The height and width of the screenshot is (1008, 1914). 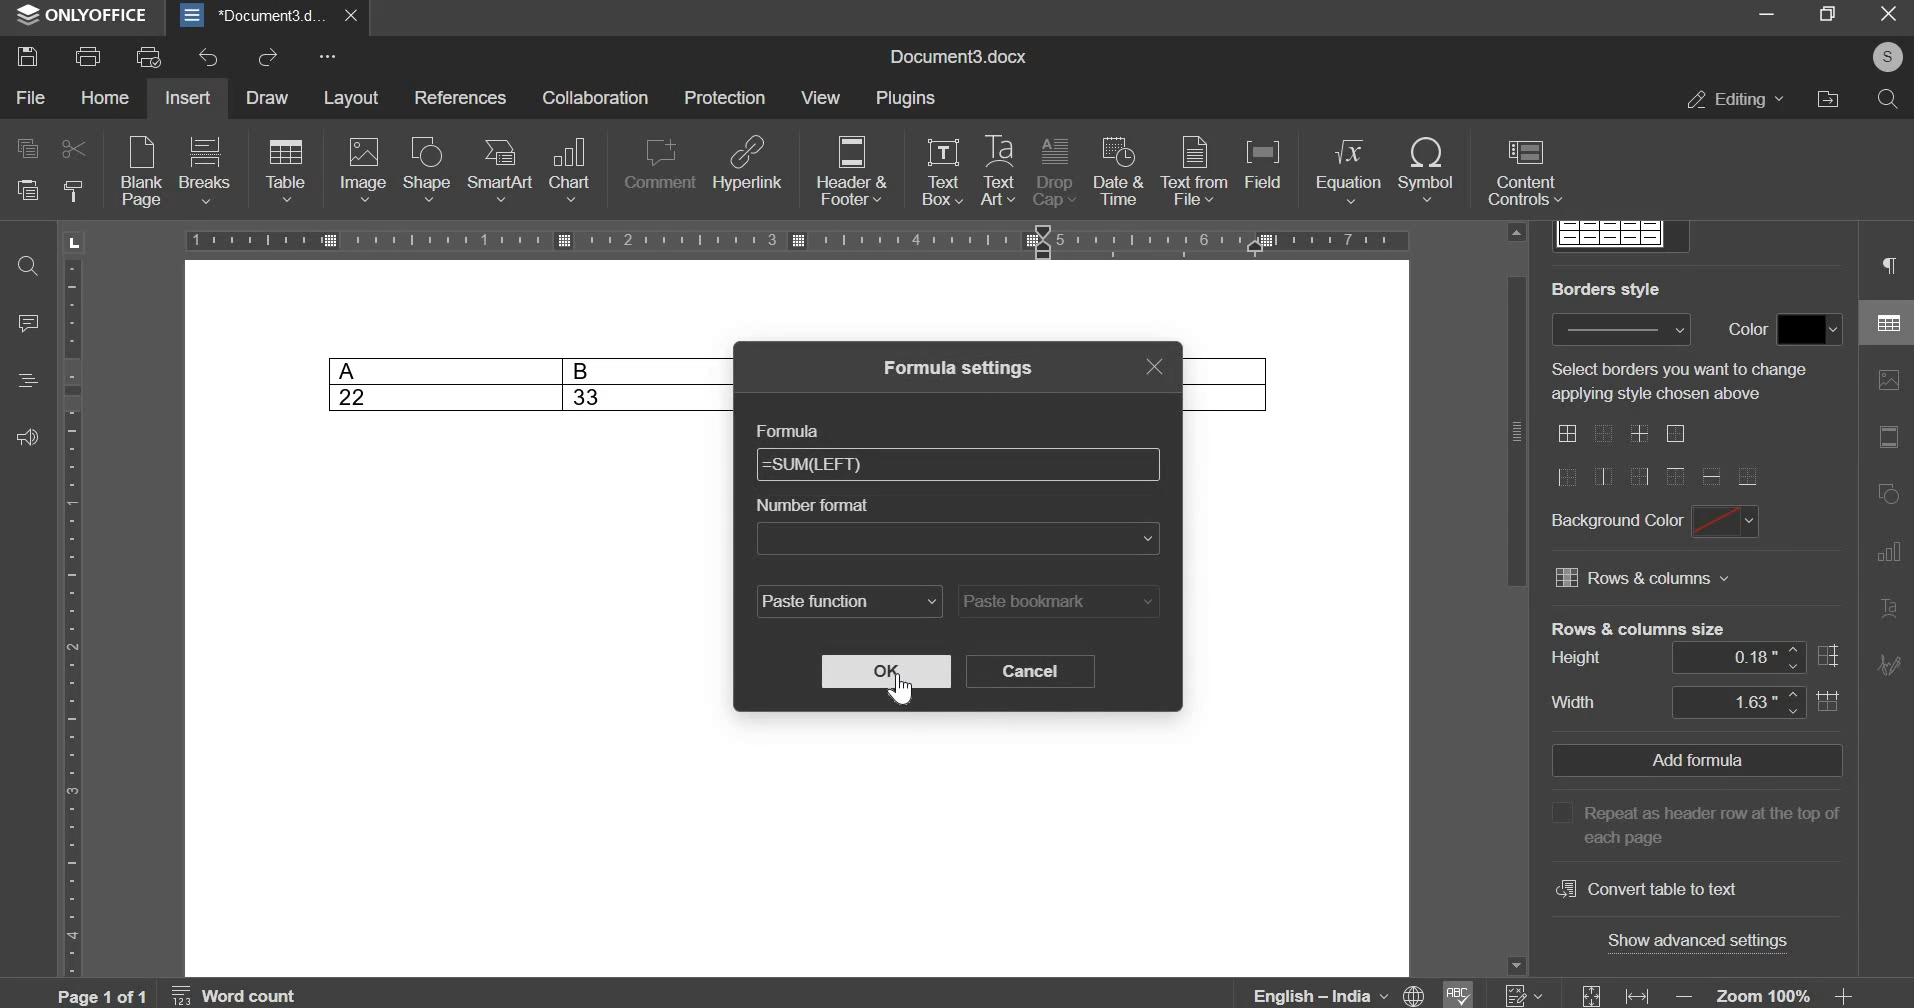 What do you see at coordinates (1266, 170) in the screenshot?
I see `field` at bounding box center [1266, 170].